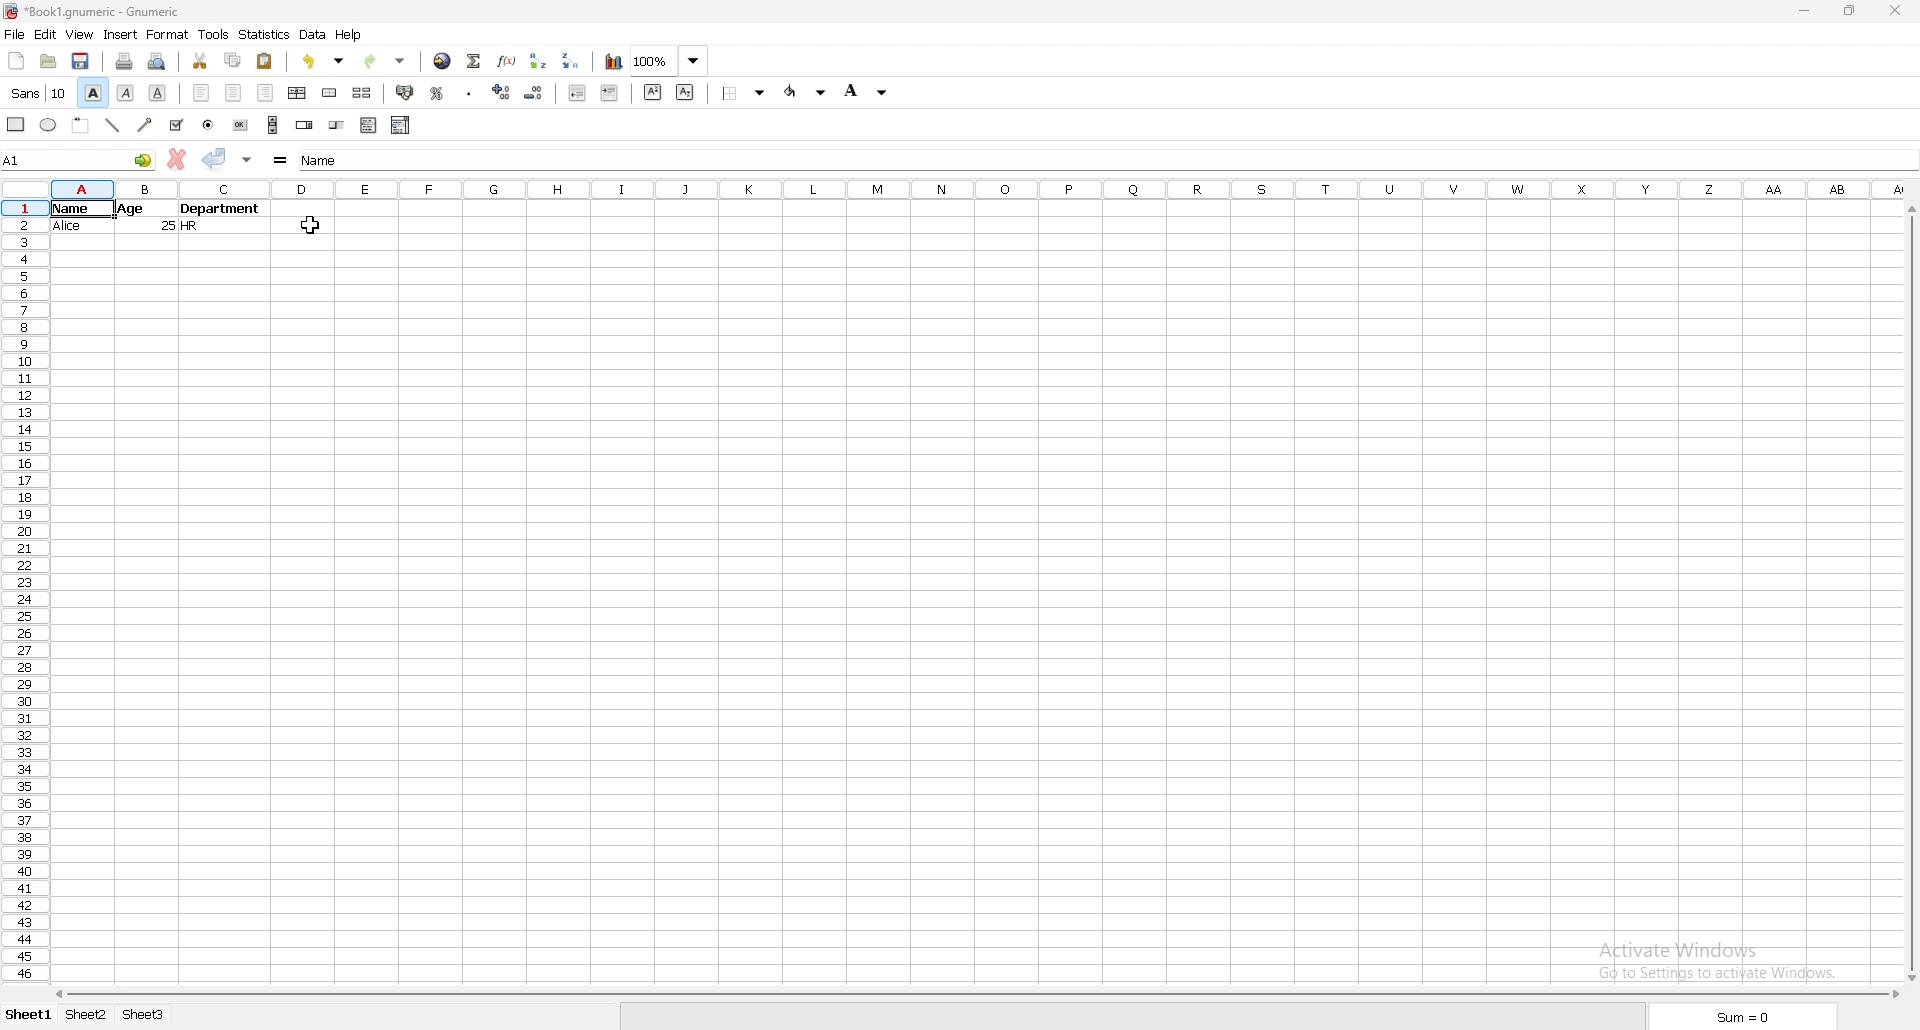  What do you see at coordinates (208, 124) in the screenshot?
I see `radio button` at bounding box center [208, 124].